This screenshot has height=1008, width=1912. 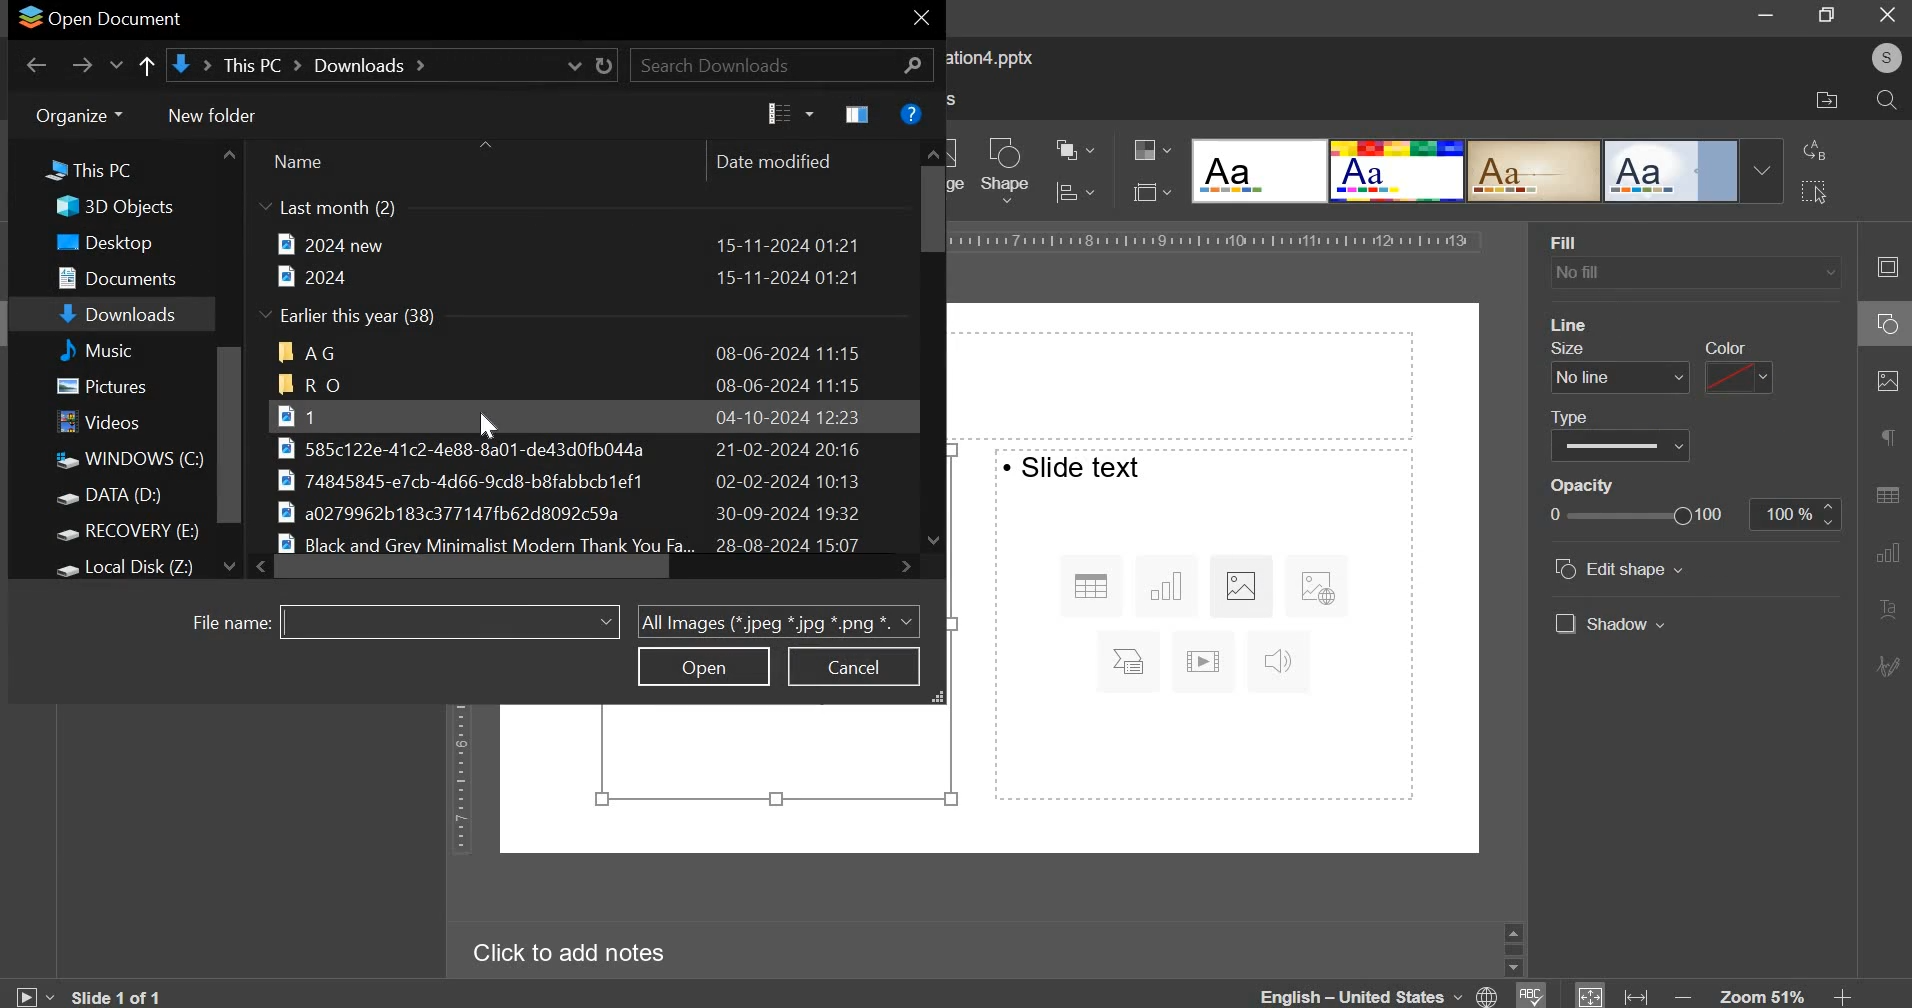 I want to click on increase zoom, so click(x=1842, y=996).